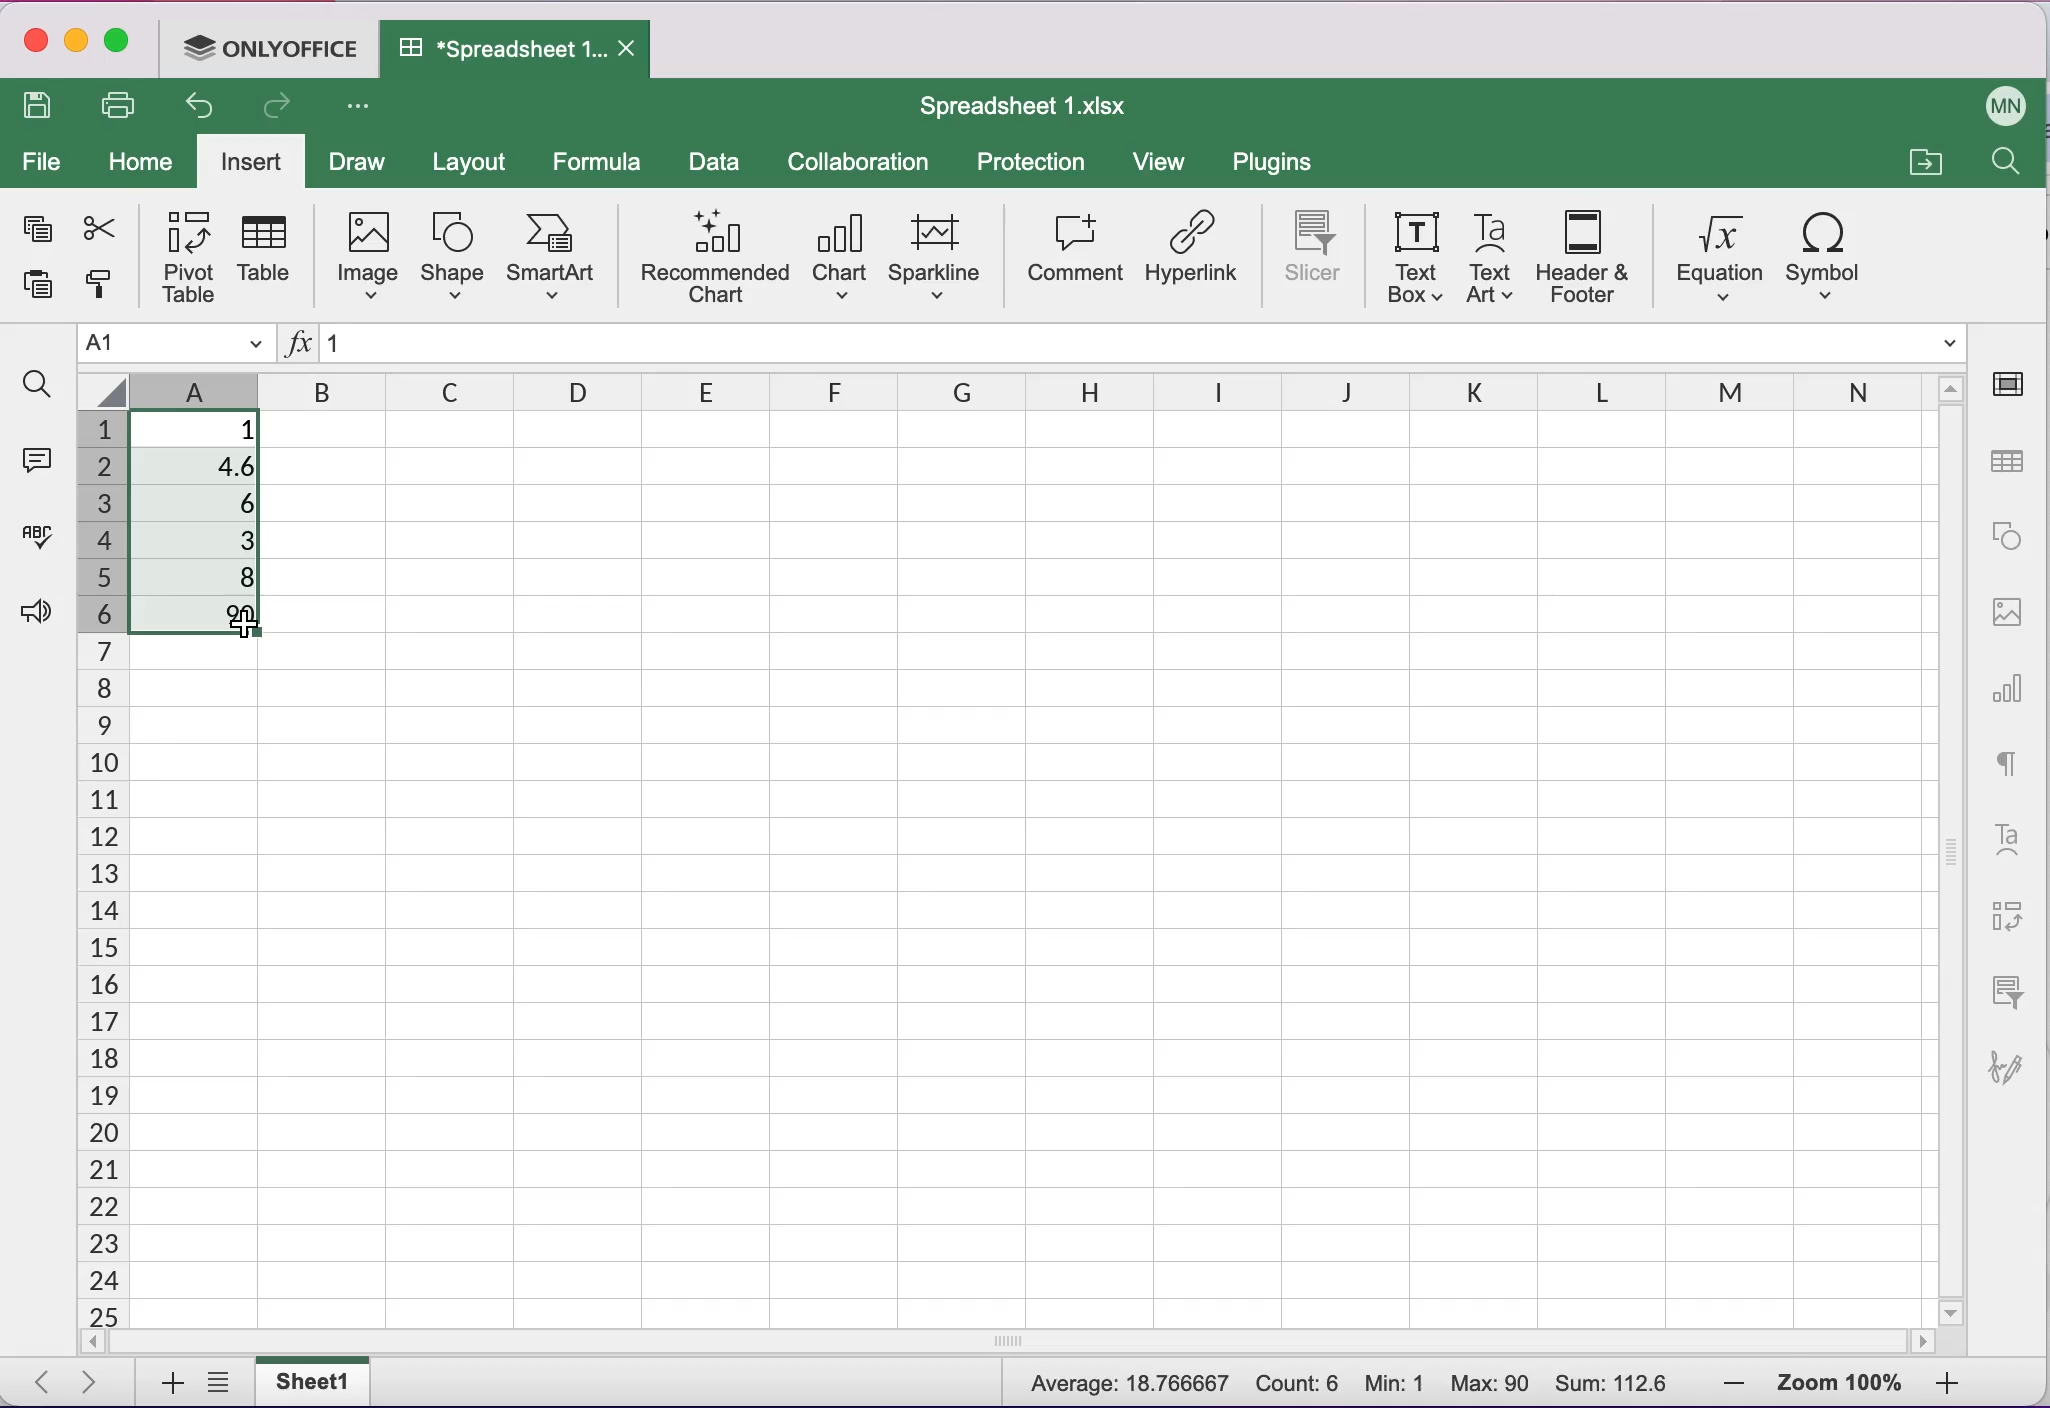 The height and width of the screenshot is (1408, 2050). Describe the element at coordinates (163, 1381) in the screenshot. I see `add sheets` at that location.